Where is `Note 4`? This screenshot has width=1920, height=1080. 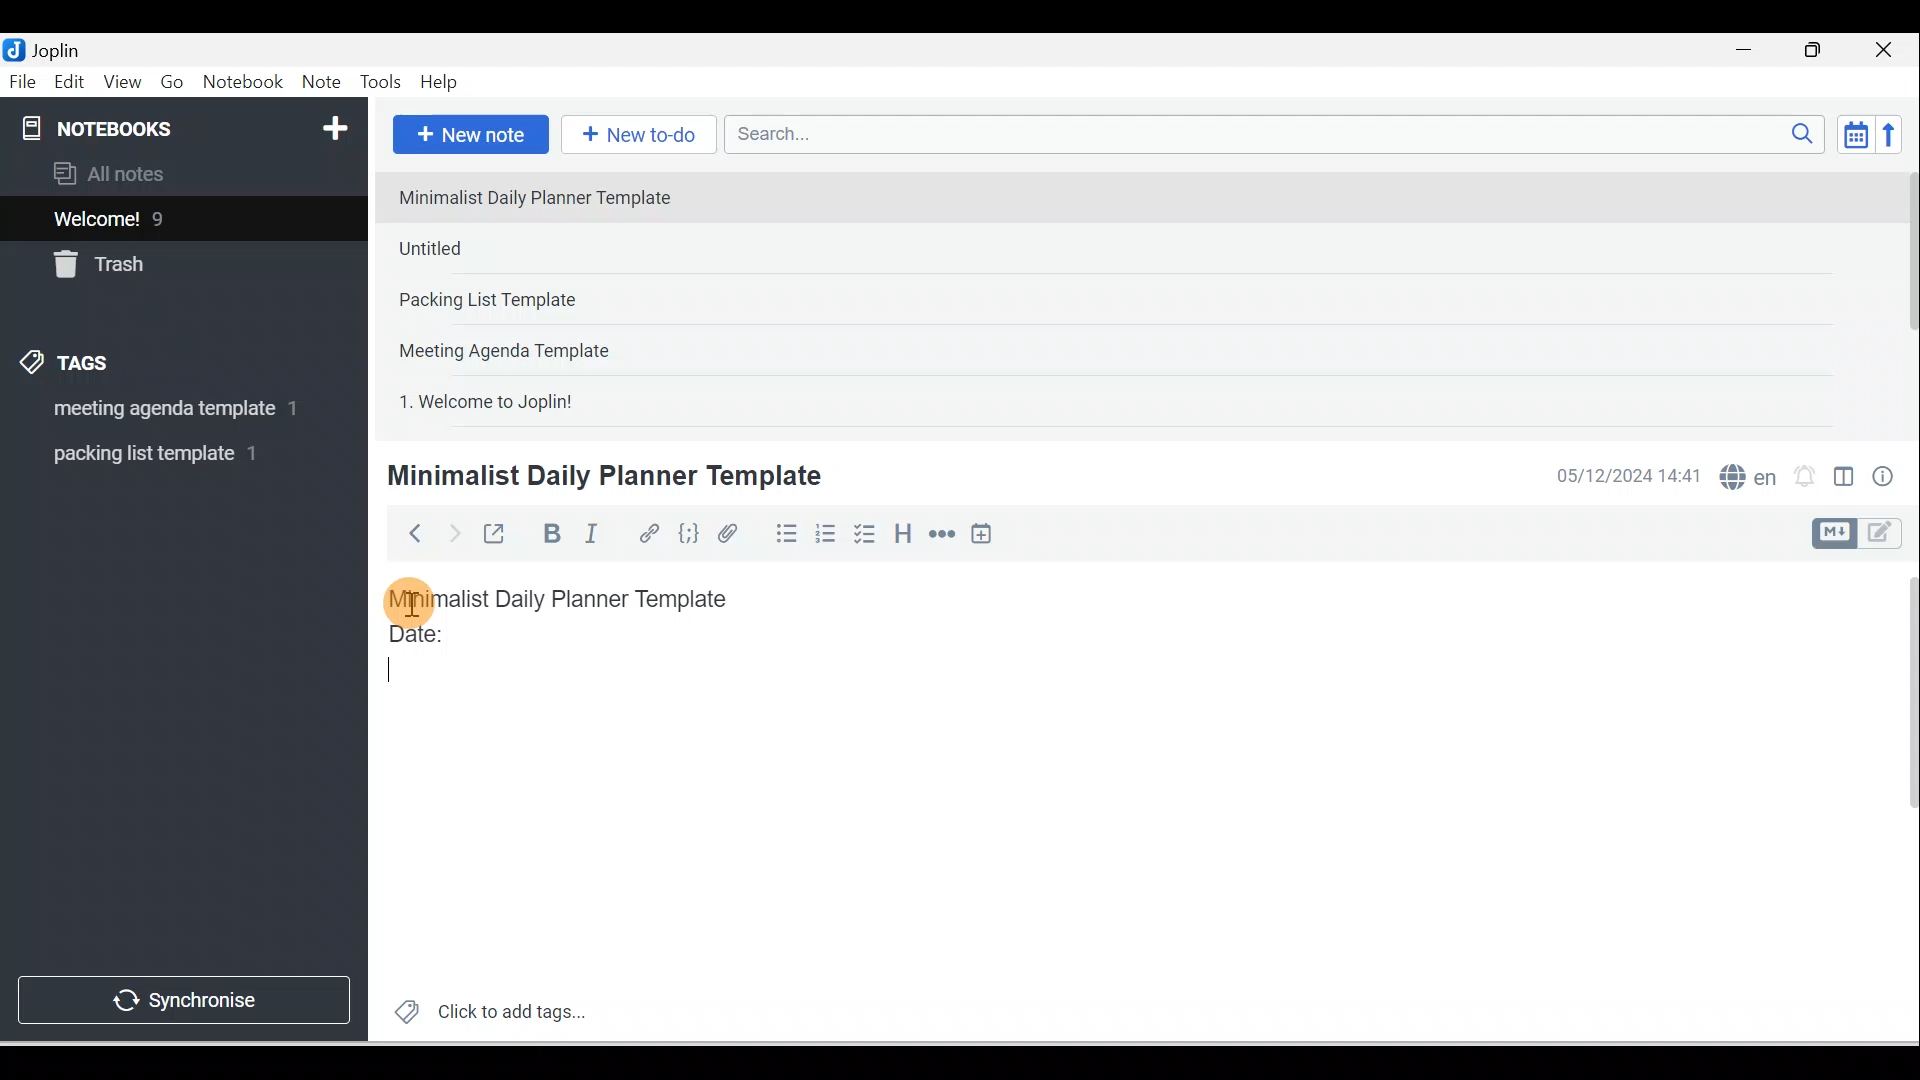 Note 4 is located at coordinates (532, 346).